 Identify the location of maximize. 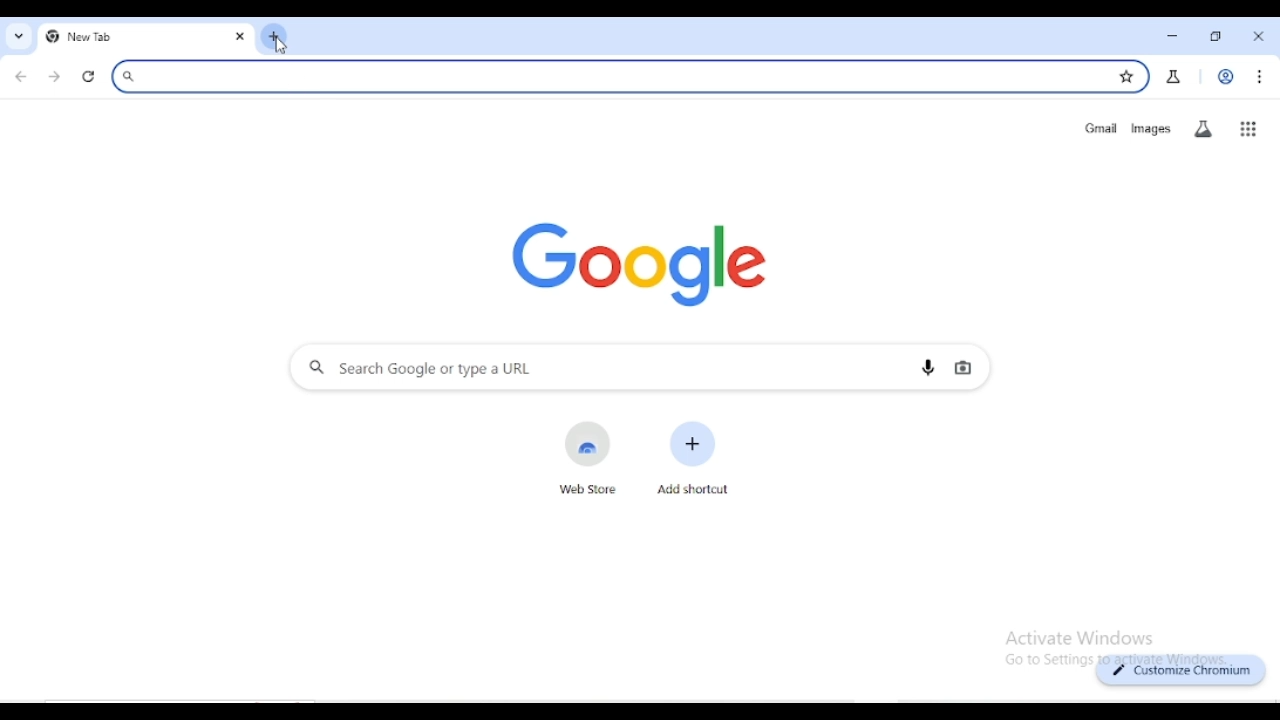
(1216, 37).